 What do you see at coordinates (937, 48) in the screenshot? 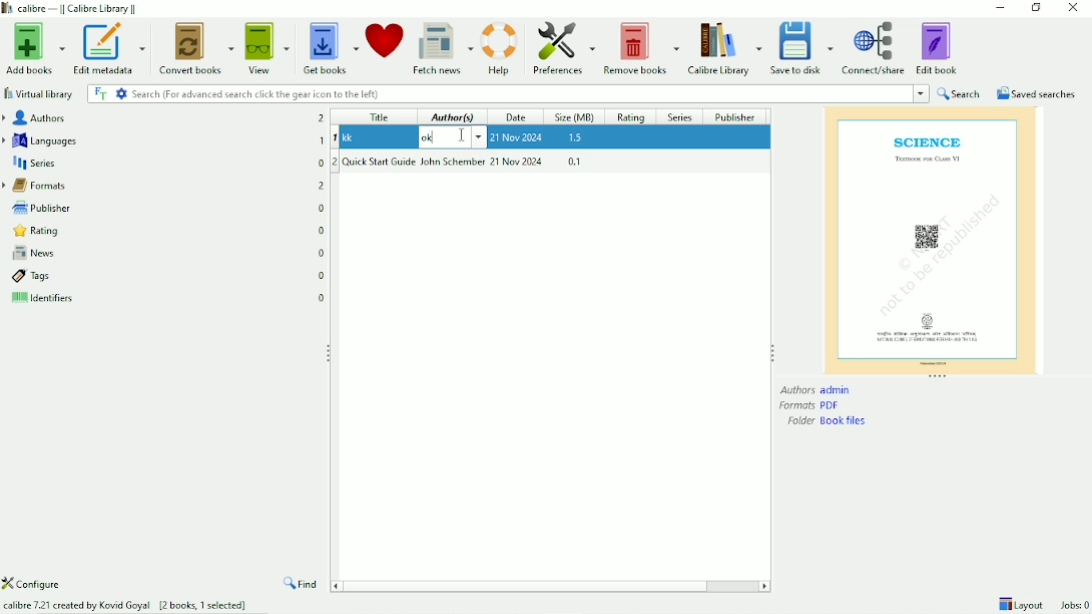
I see `Edit book` at bounding box center [937, 48].